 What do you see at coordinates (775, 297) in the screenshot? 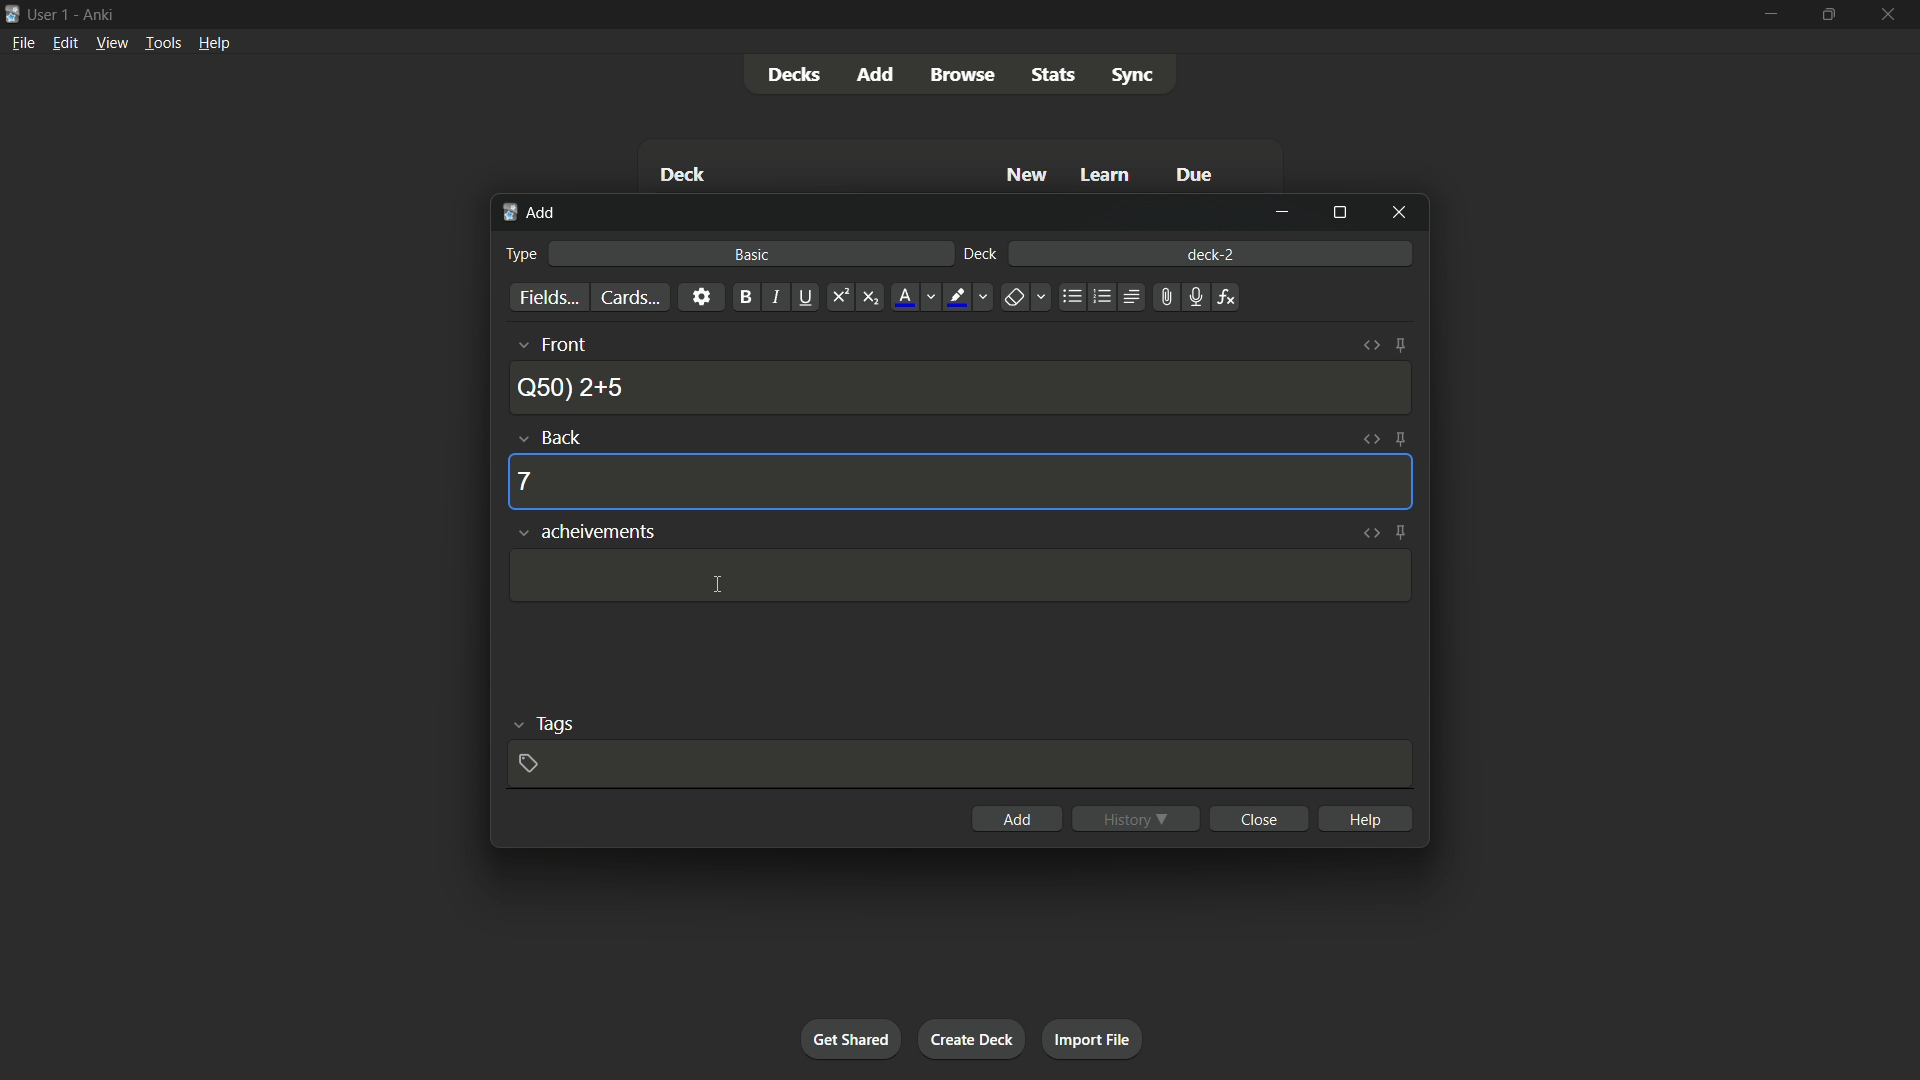
I see `italic` at bounding box center [775, 297].